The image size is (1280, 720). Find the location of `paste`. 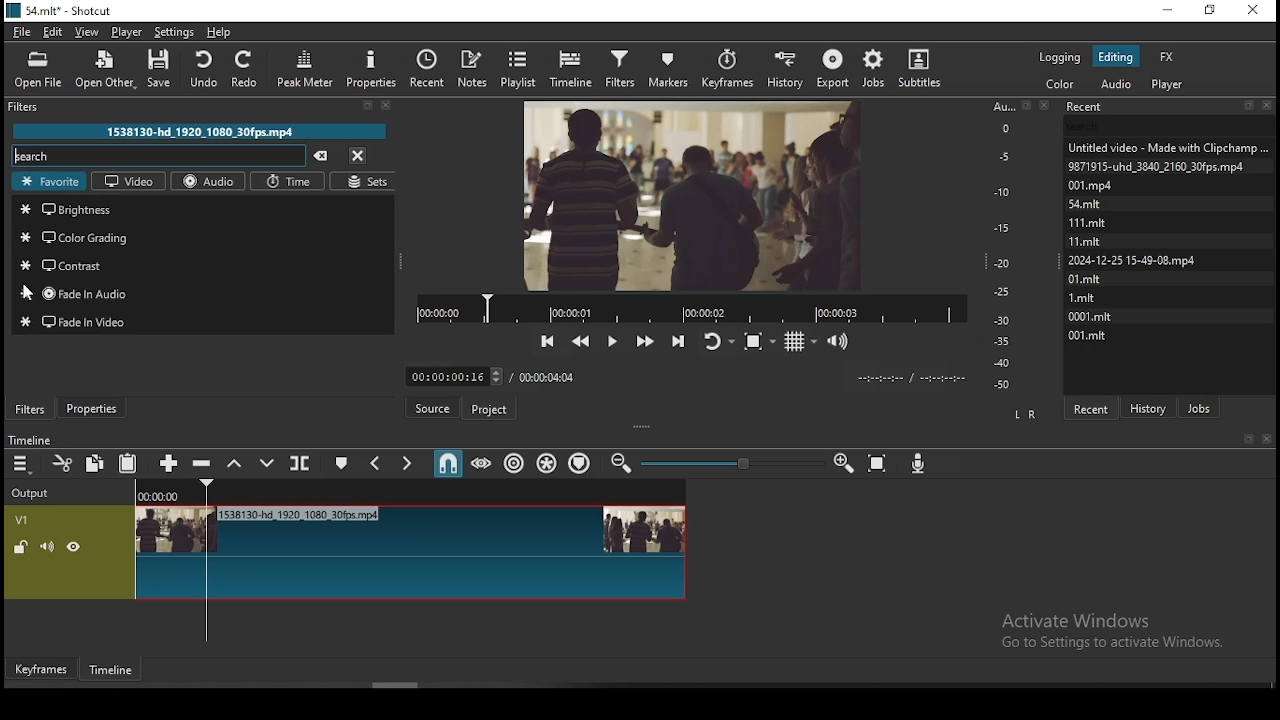

paste is located at coordinates (129, 464).